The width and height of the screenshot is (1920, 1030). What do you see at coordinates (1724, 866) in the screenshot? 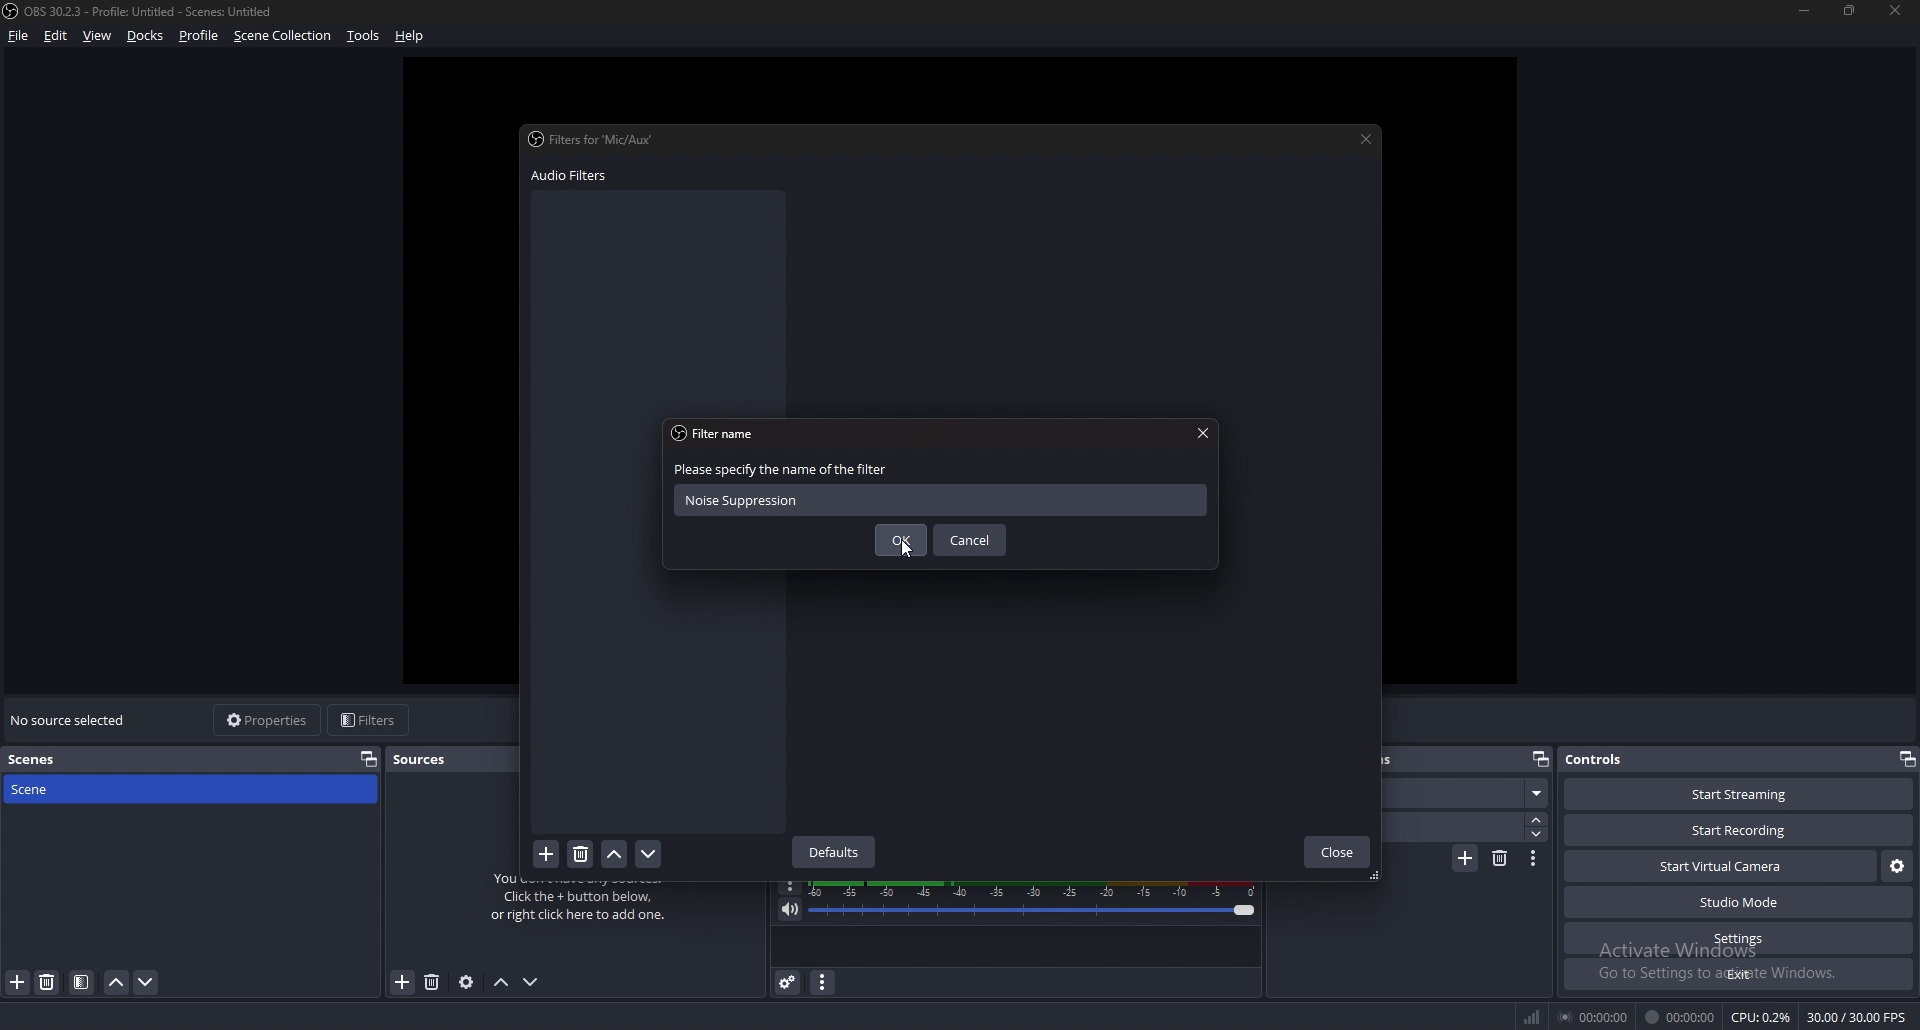
I see `start virtual camera` at bounding box center [1724, 866].